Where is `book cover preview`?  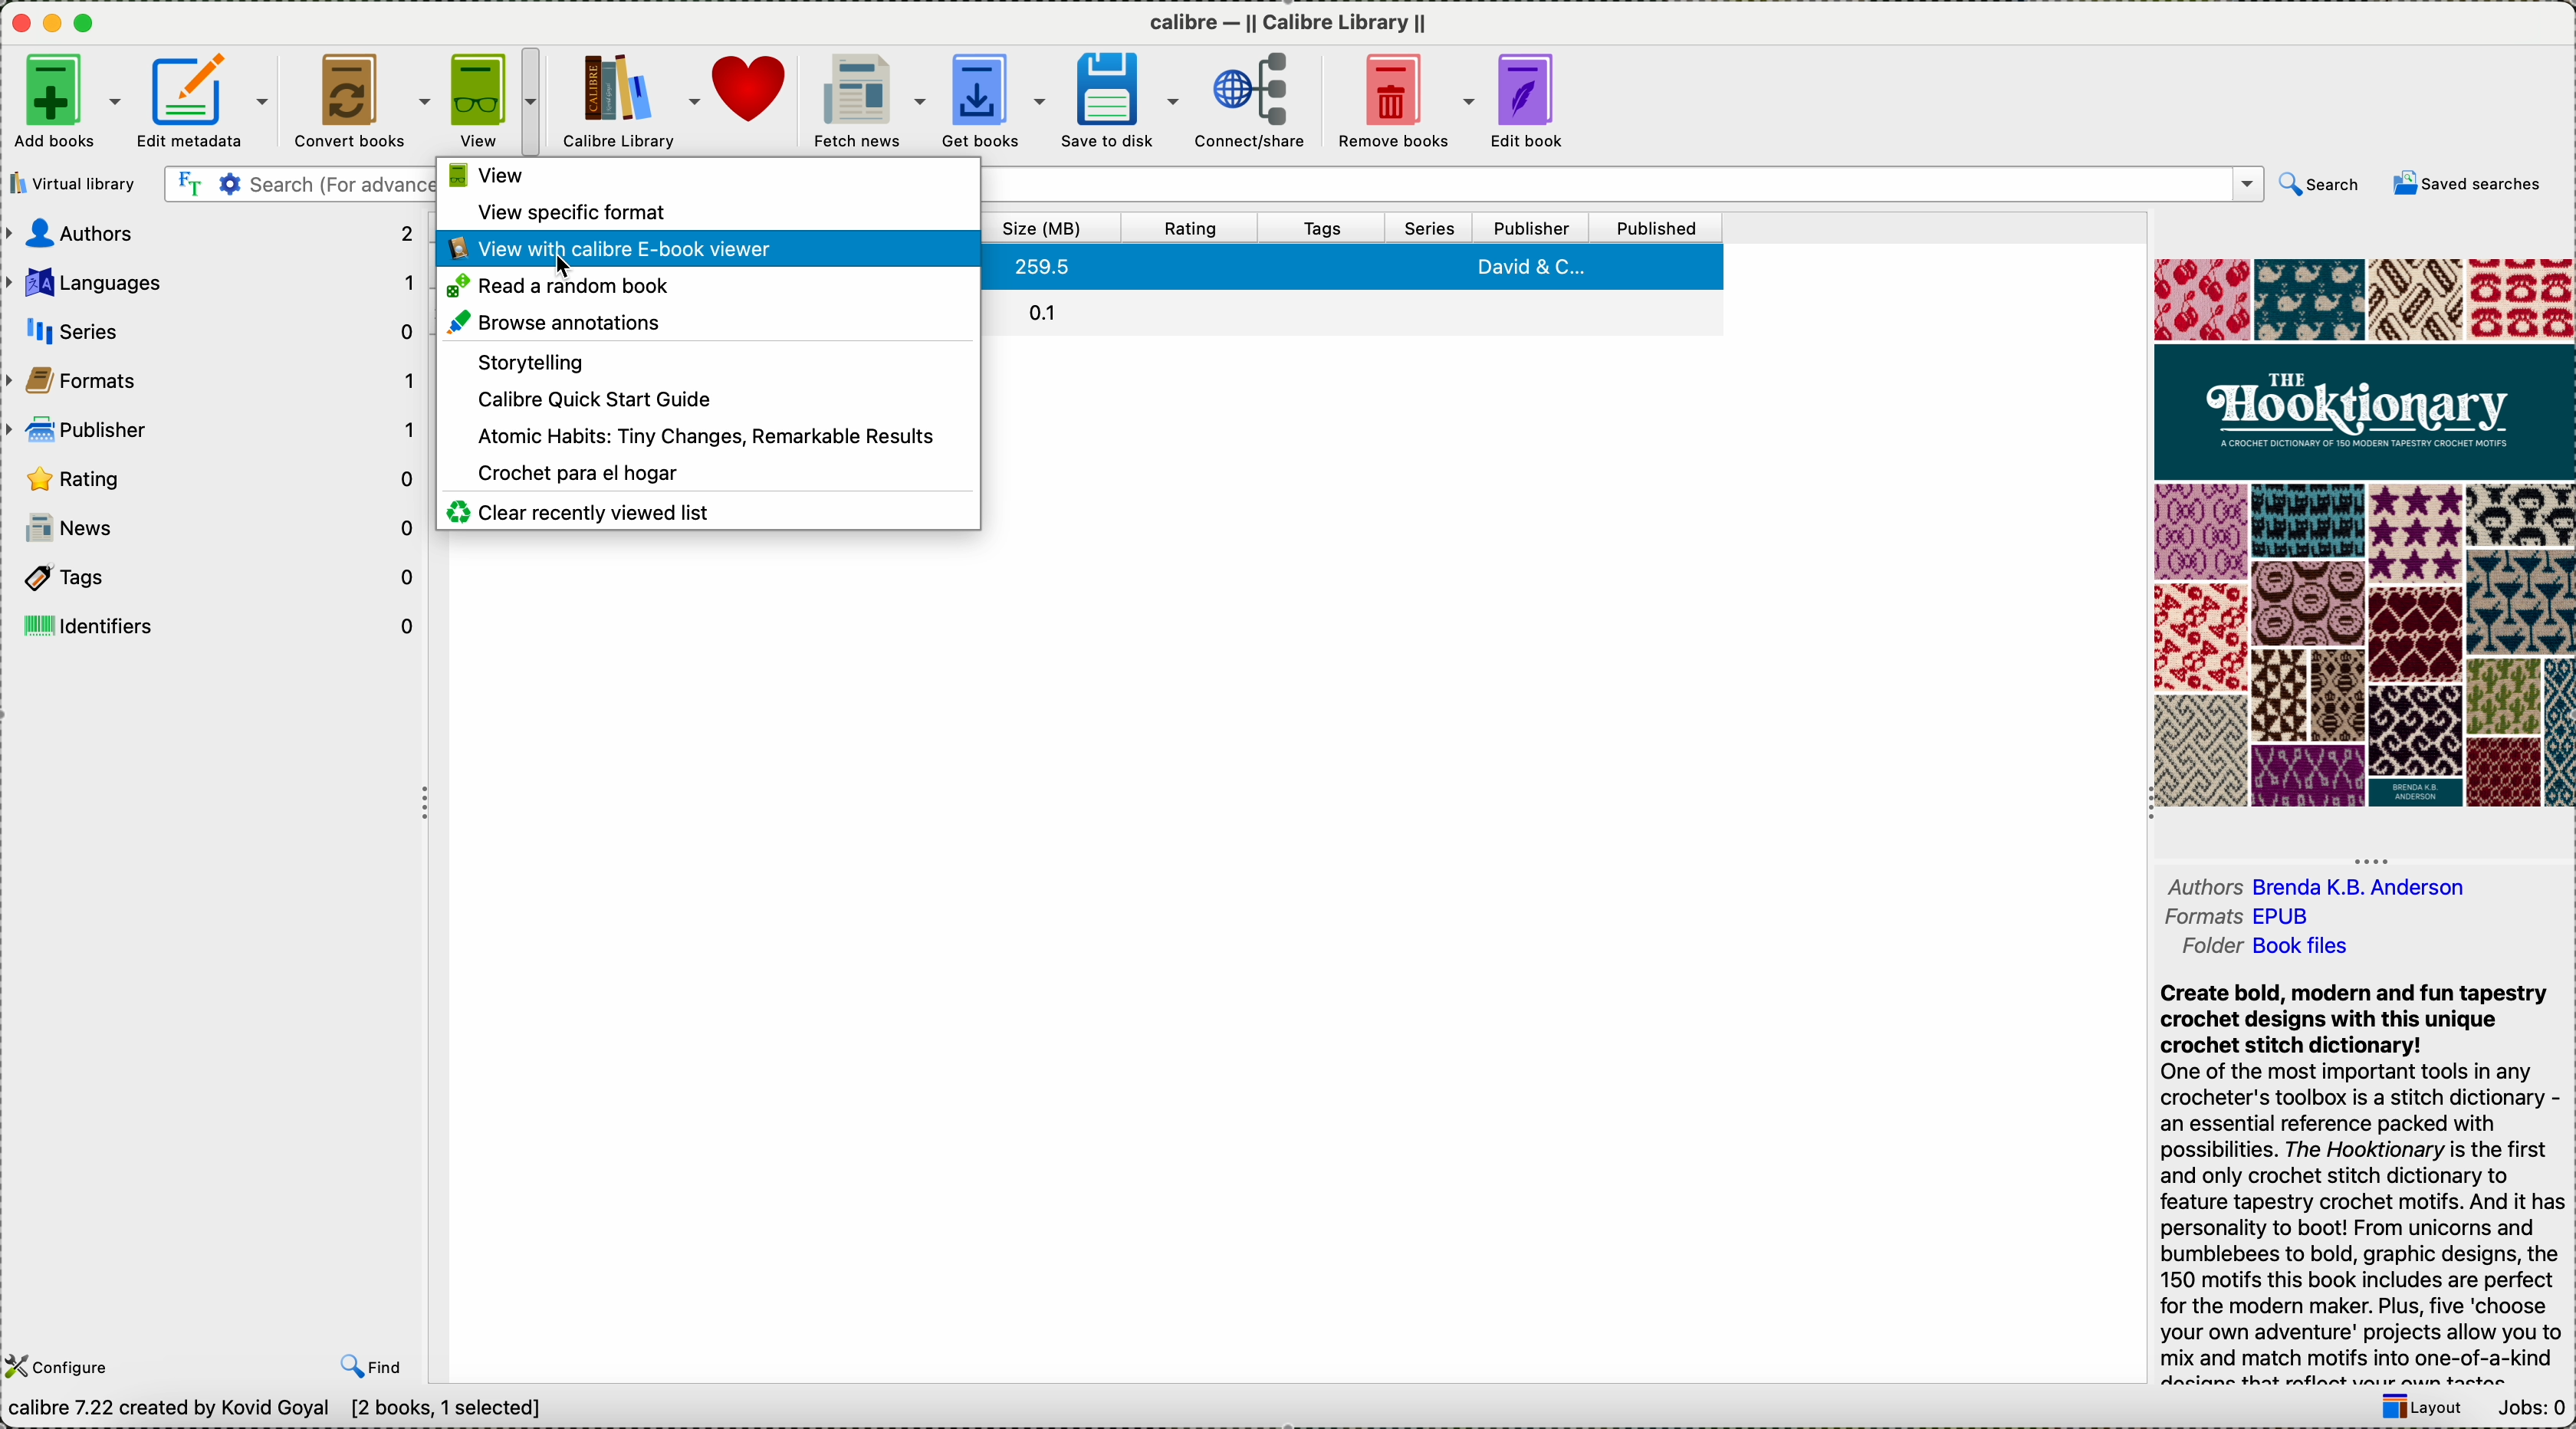 book cover preview is located at coordinates (2362, 534).